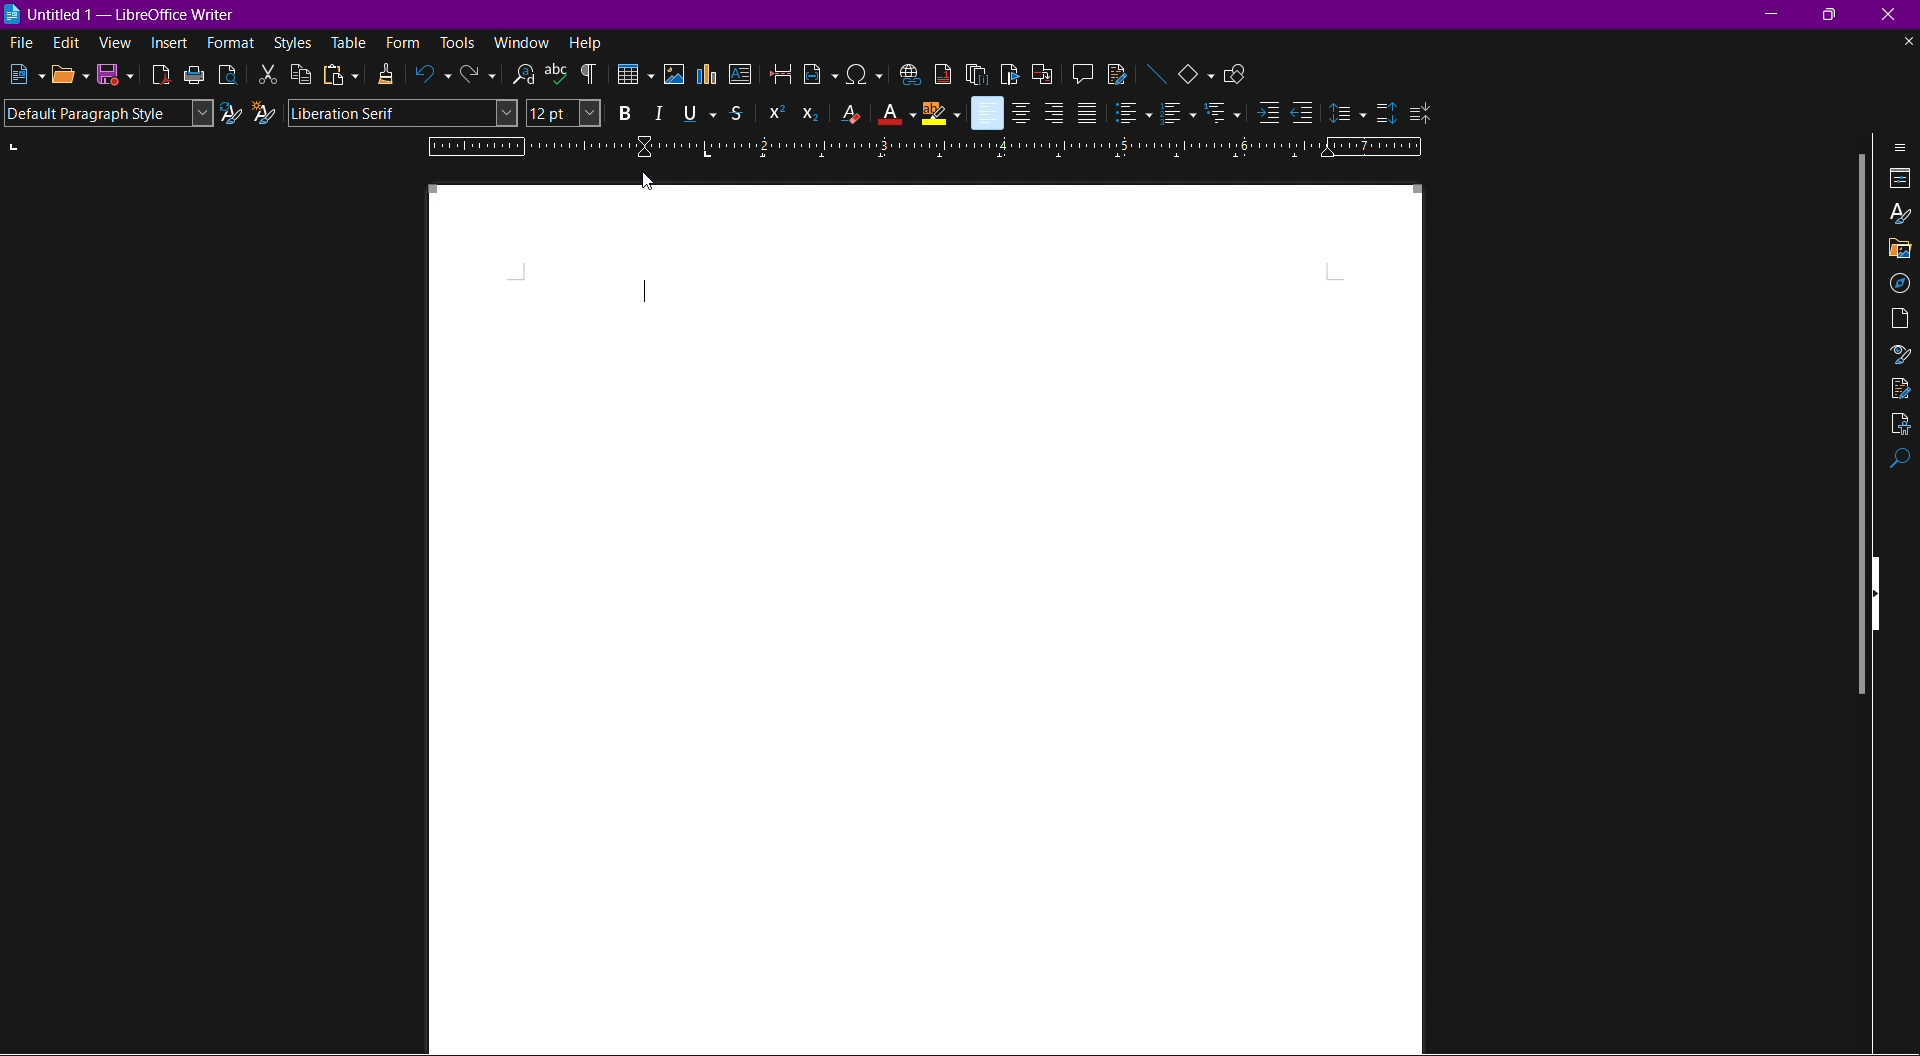 The width and height of the screenshot is (1920, 1056). Describe the element at coordinates (658, 113) in the screenshot. I see `Italics` at that location.